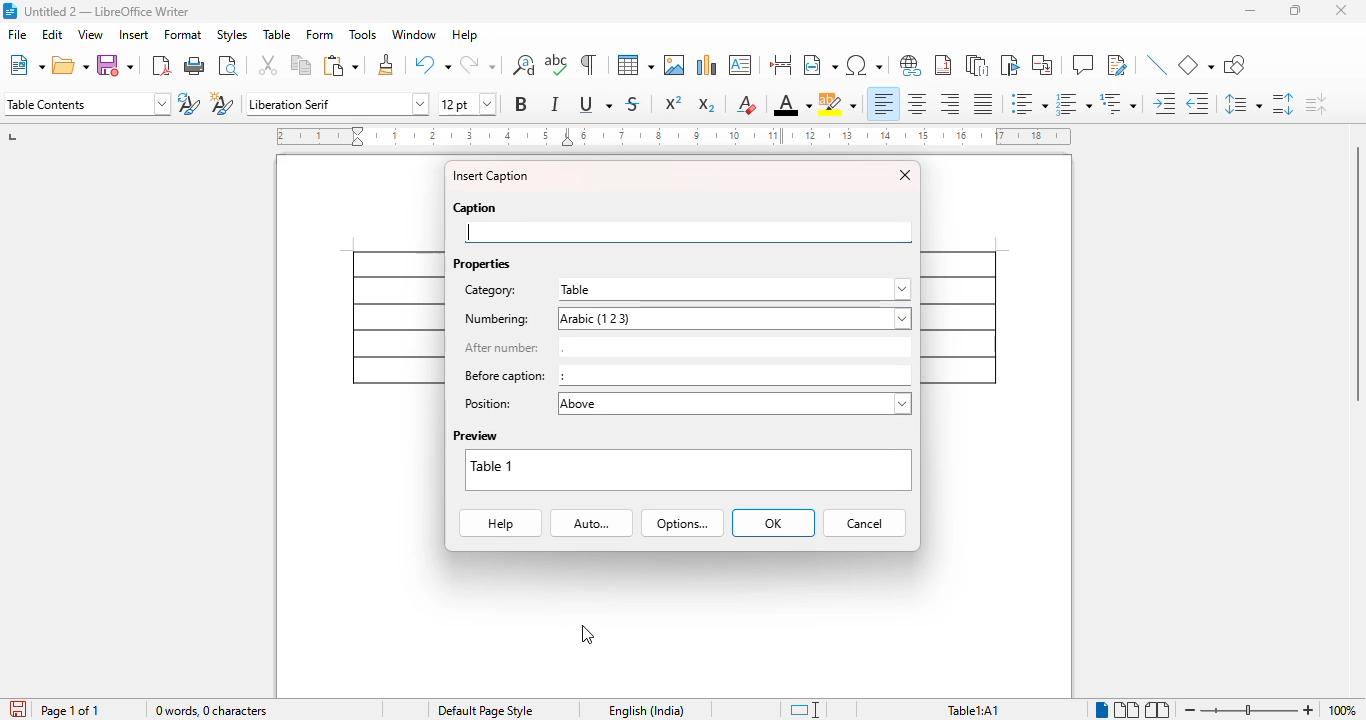 The height and width of the screenshot is (720, 1366). What do you see at coordinates (212, 710) in the screenshot?
I see `word and character count` at bounding box center [212, 710].